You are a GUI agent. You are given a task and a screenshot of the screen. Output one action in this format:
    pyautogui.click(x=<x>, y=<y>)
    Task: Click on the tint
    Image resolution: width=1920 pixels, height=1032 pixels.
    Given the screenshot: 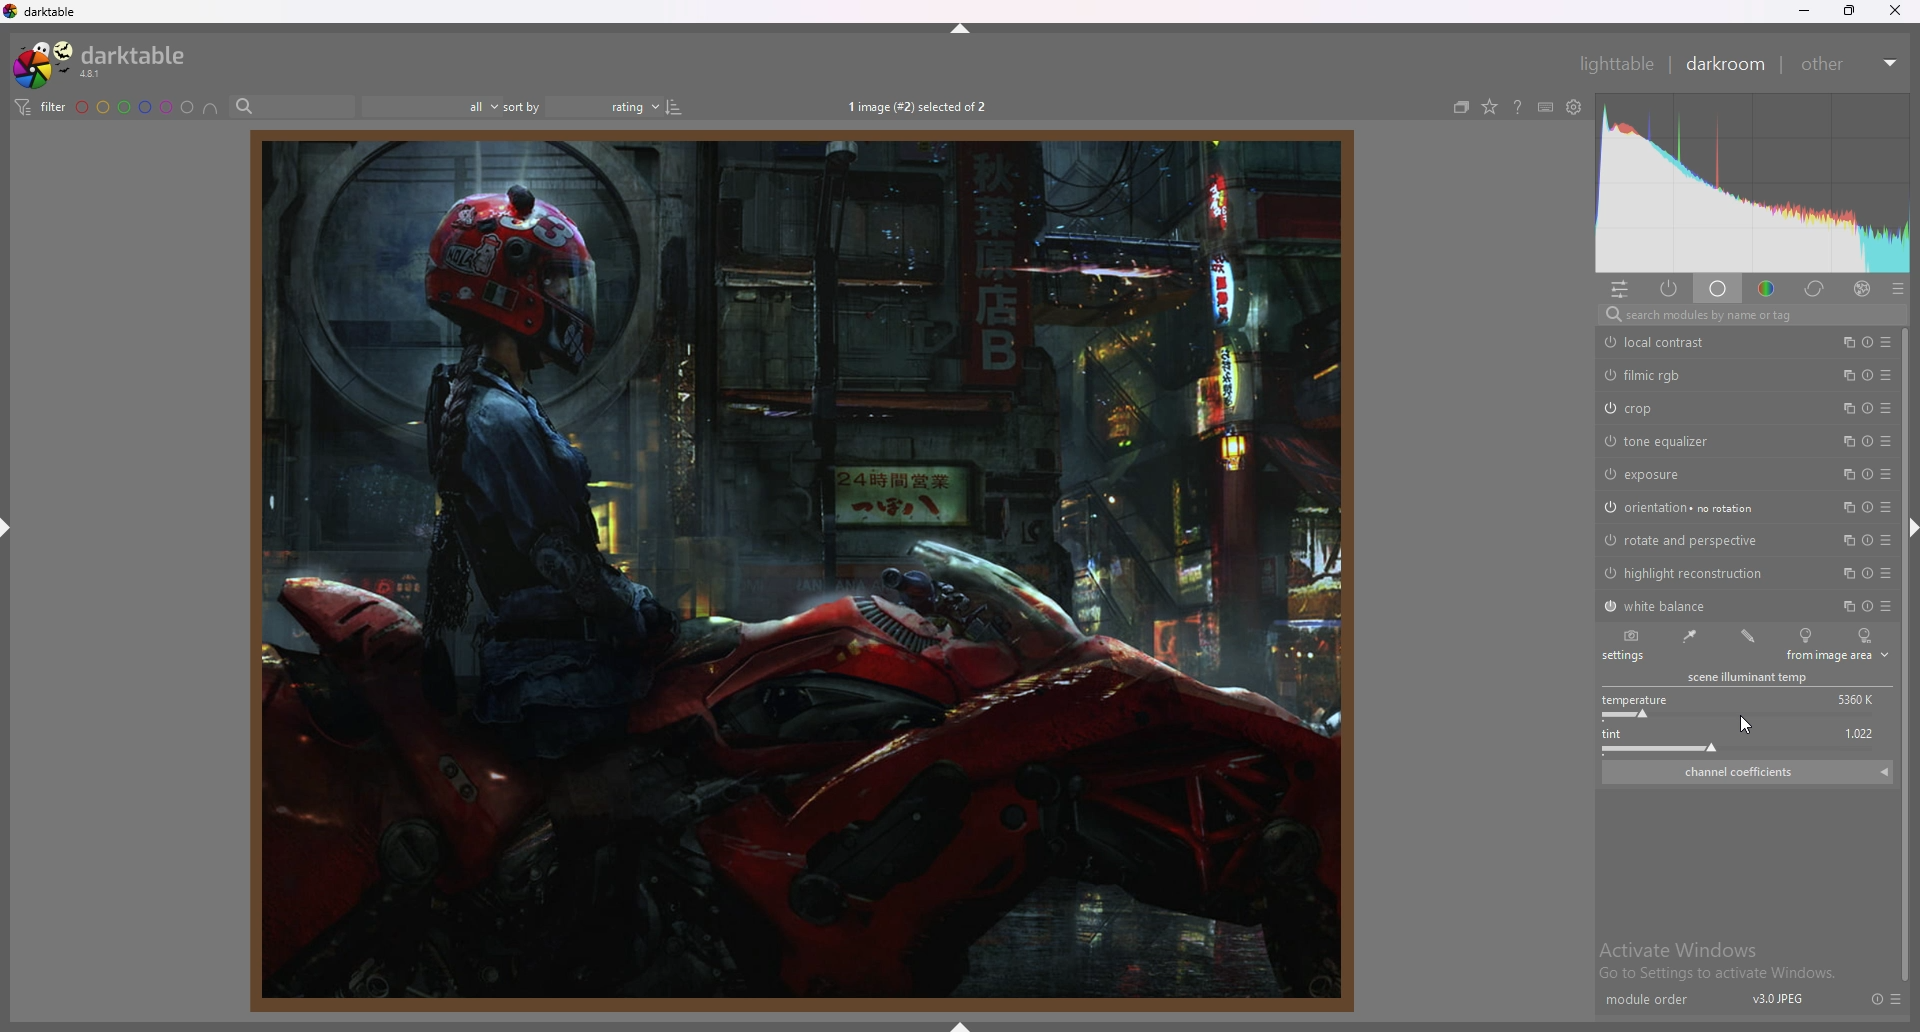 What is the action you would take?
    pyautogui.click(x=1614, y=734)
    